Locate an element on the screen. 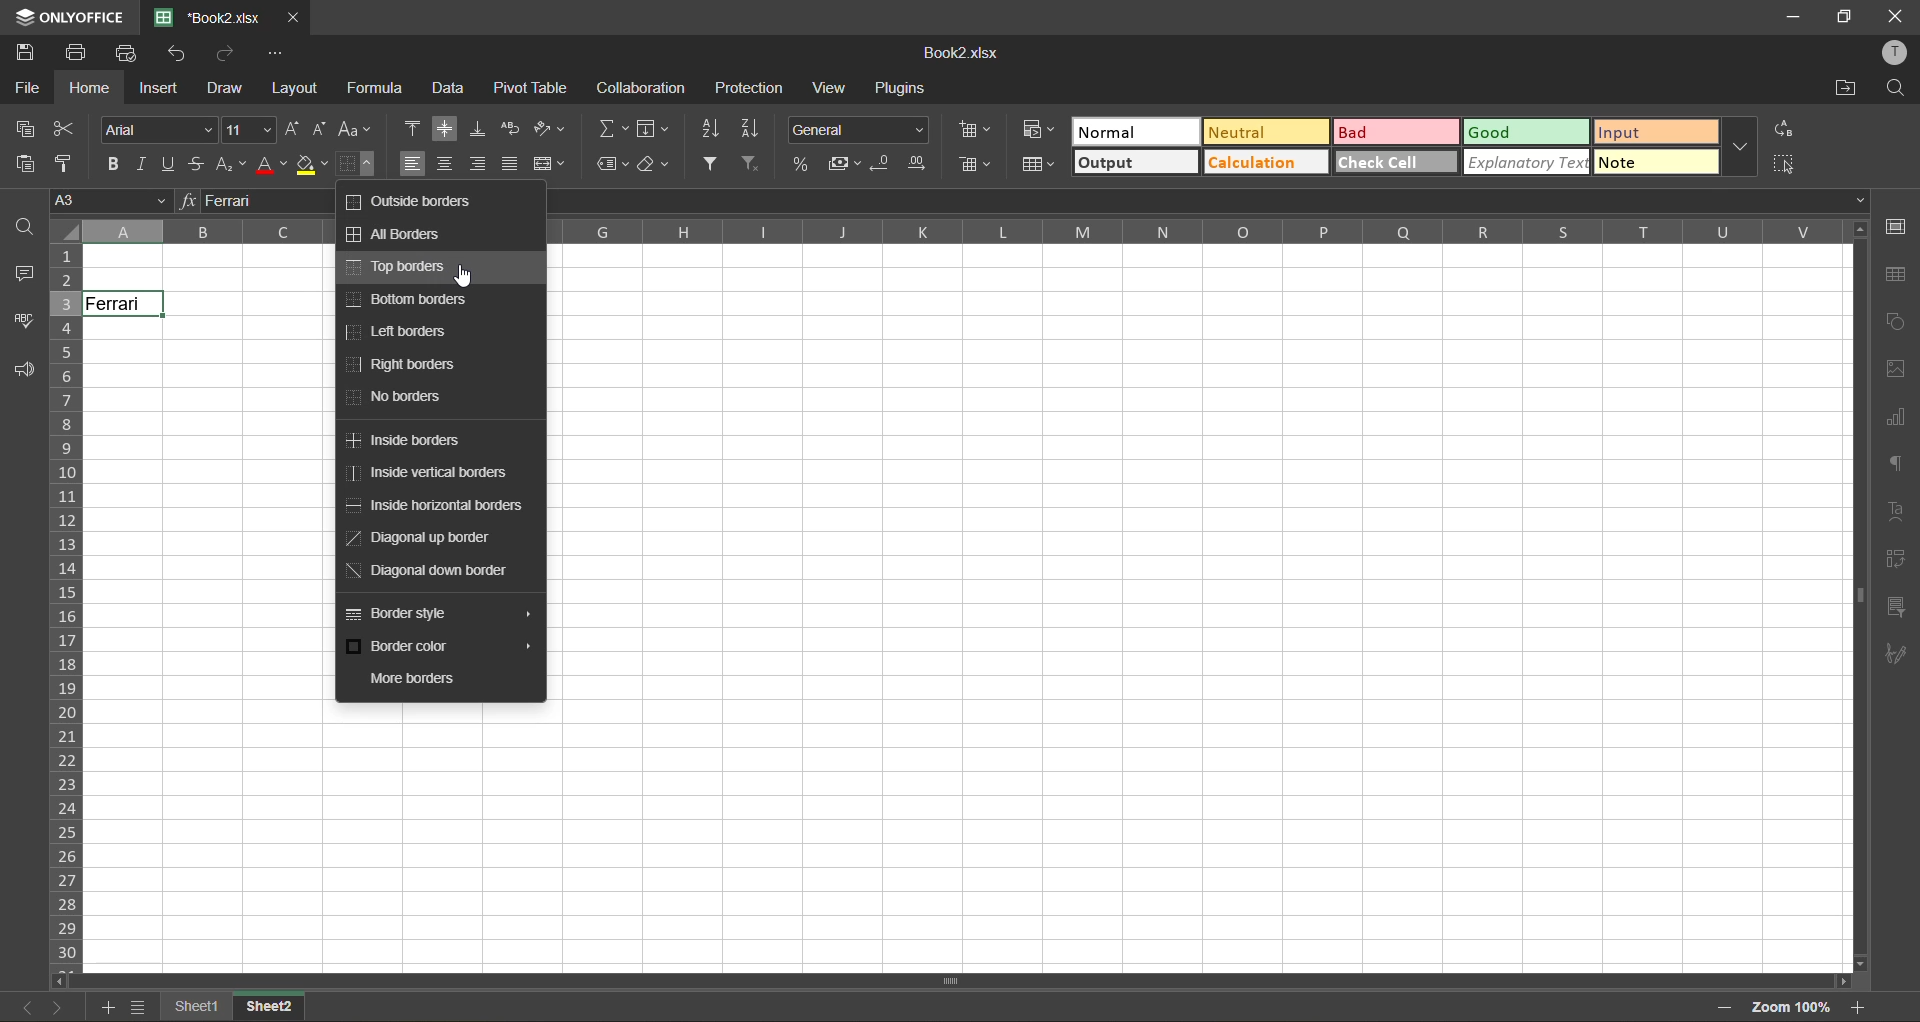  zoom out is located at coordinates (1725, 1010).